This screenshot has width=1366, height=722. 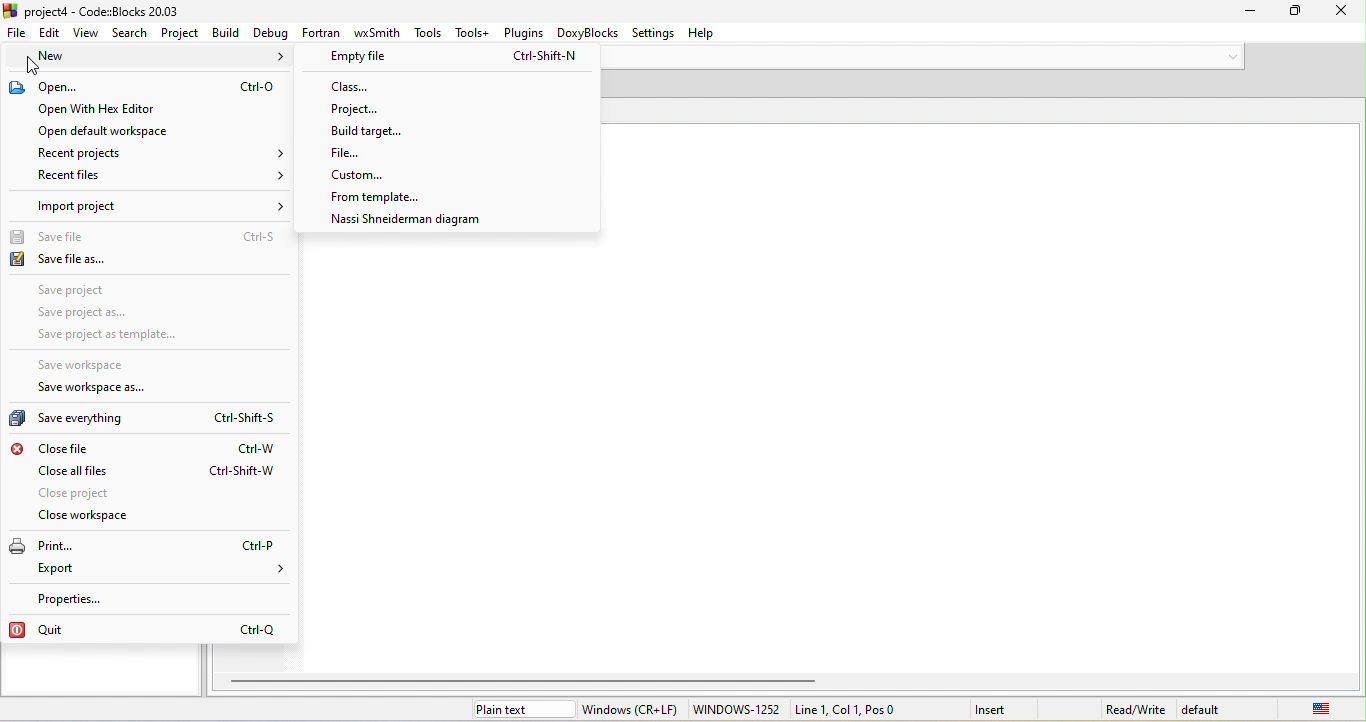 I want to click on close file, so click(x=150, y=449).